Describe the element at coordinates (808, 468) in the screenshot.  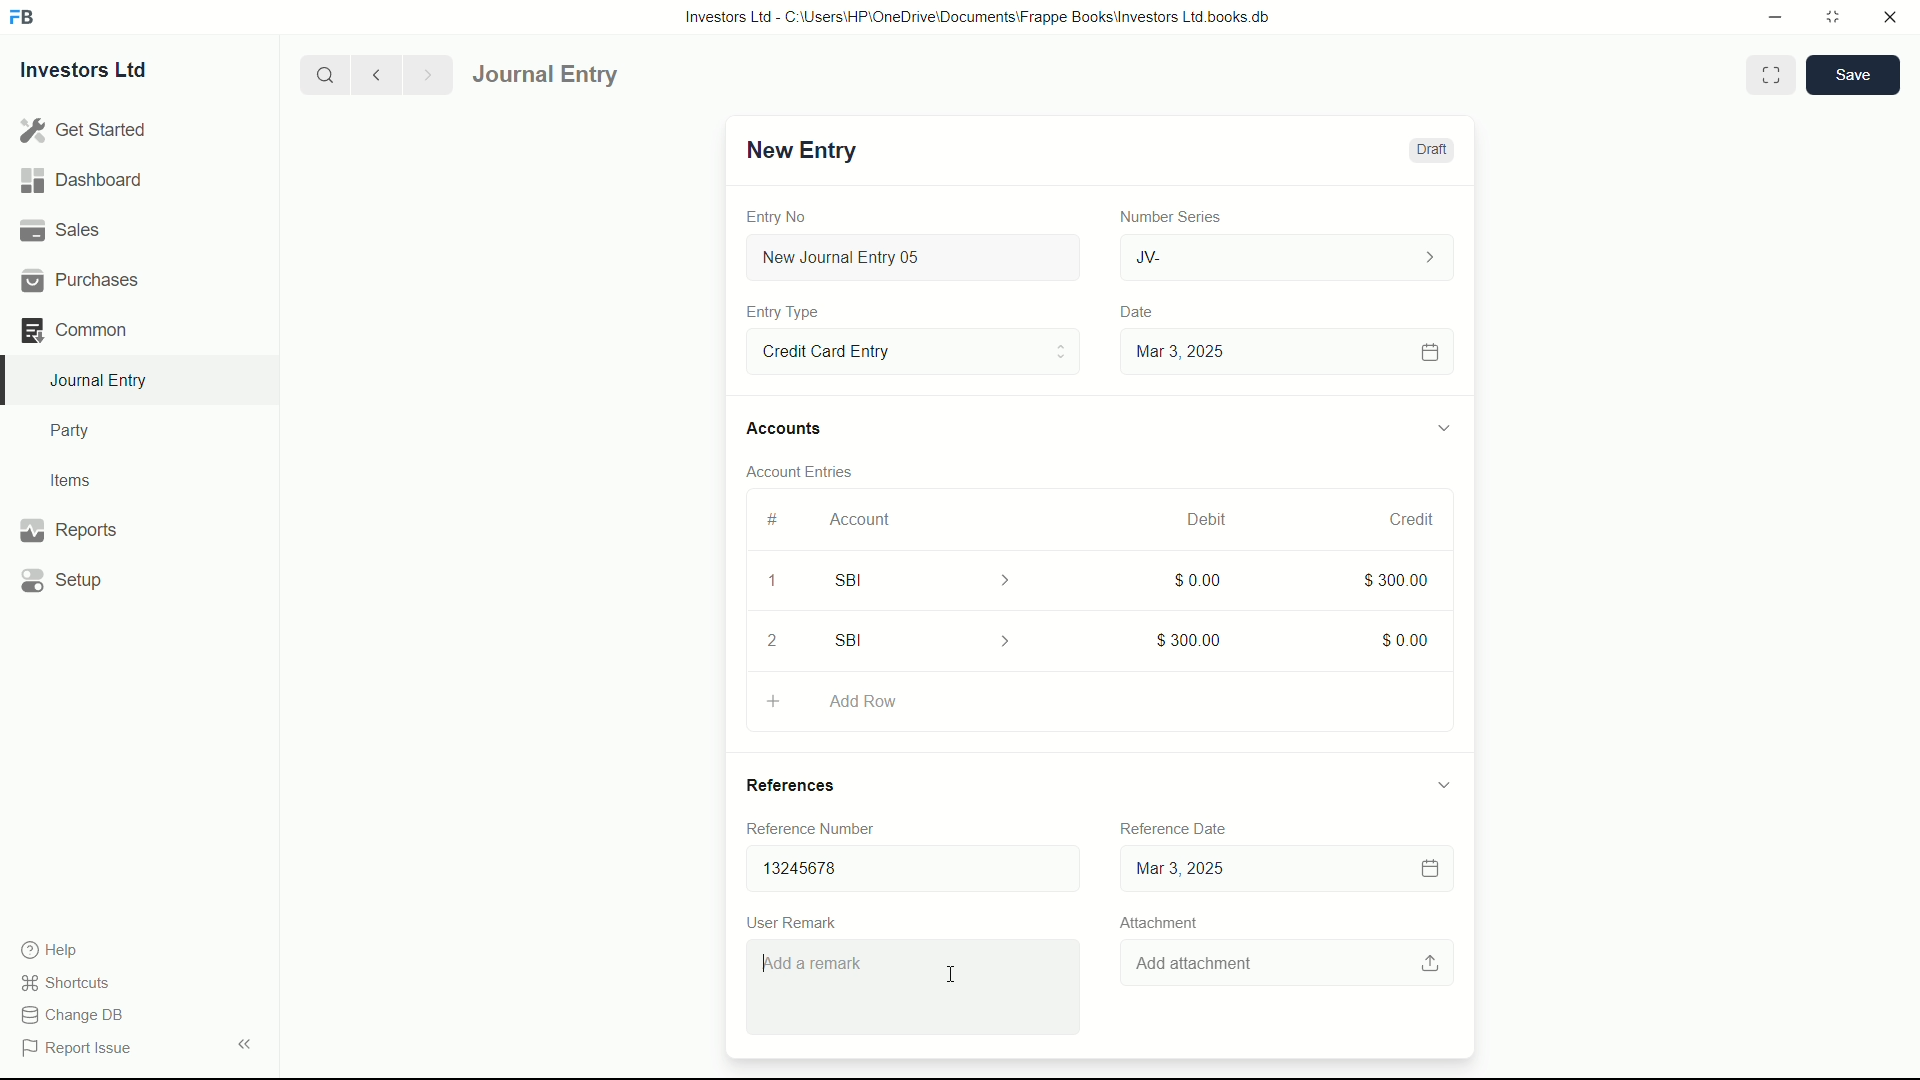
I see `Account Entries` at that location.